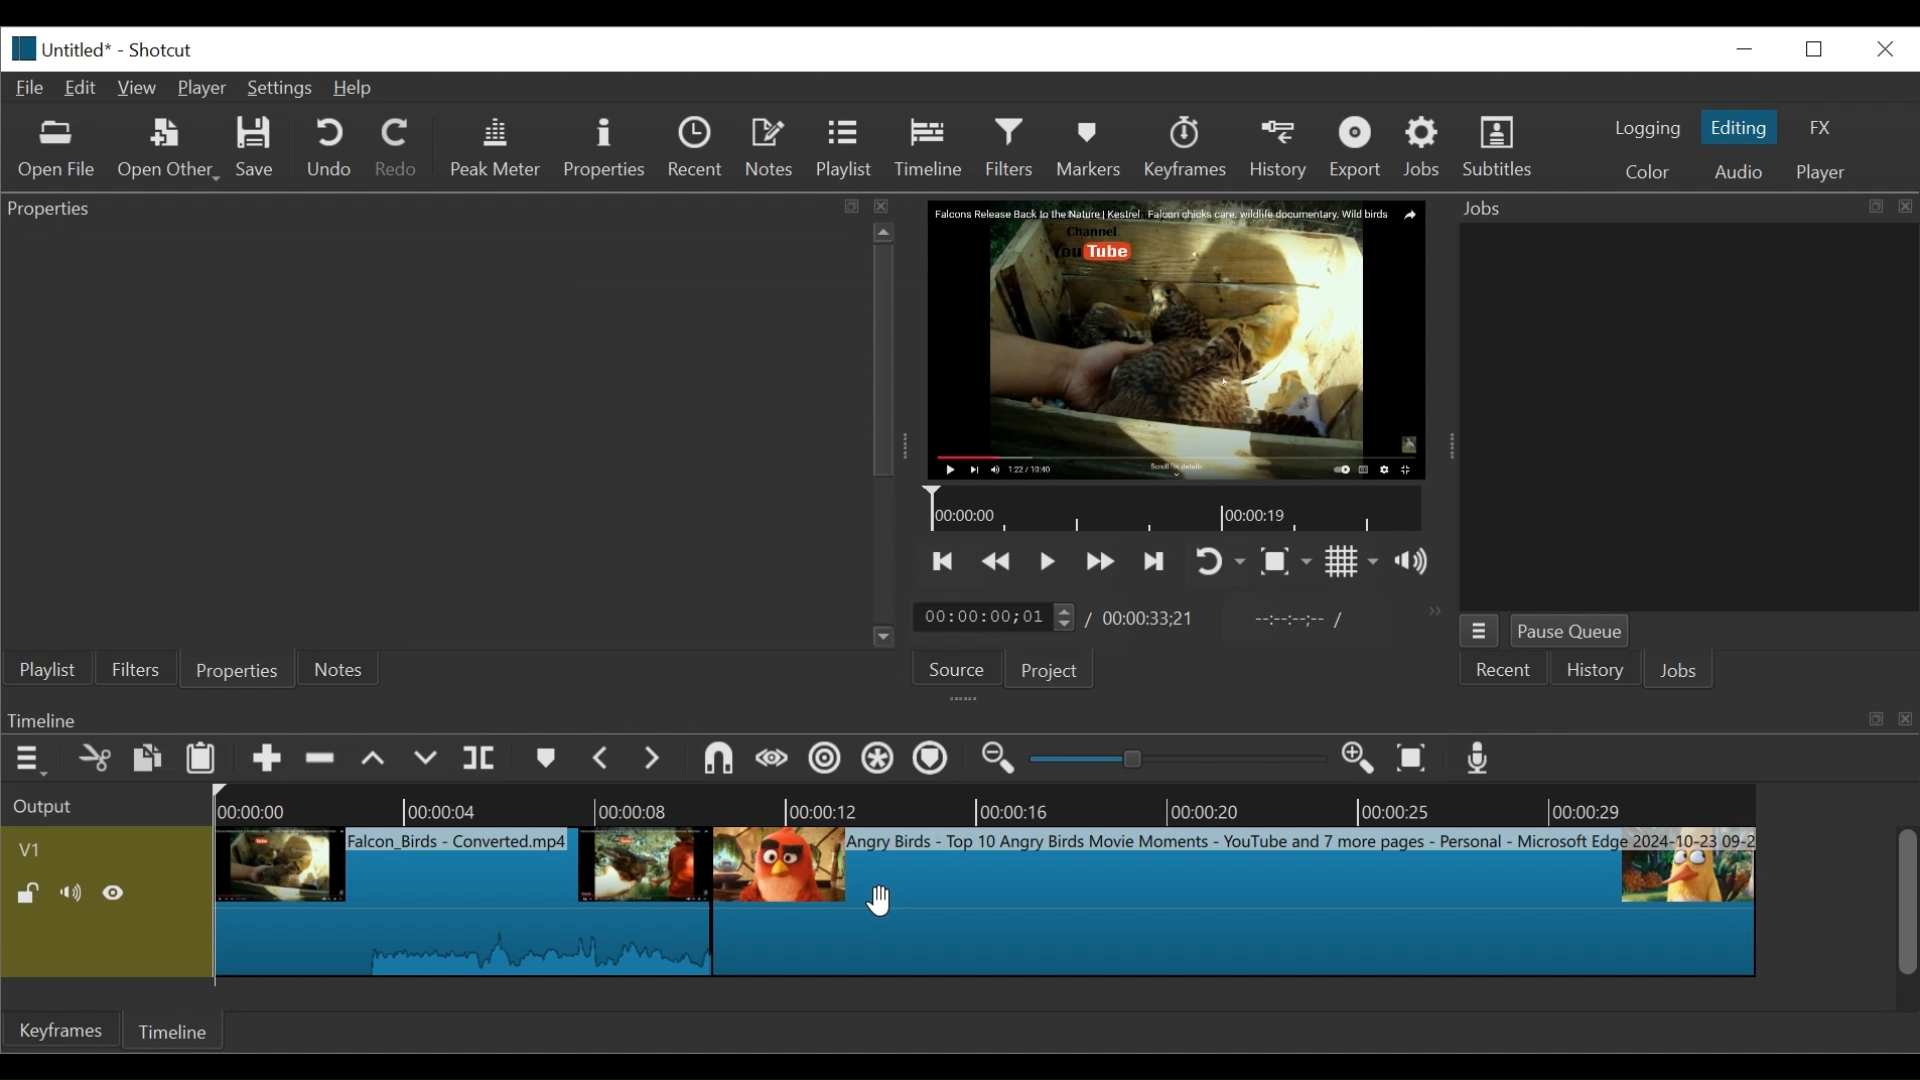 The image size is (1920, 1080). What do you see at coordinates (436, 435) in the screenshot?
I see `Properties Panel` at bounding box center [436, 435].